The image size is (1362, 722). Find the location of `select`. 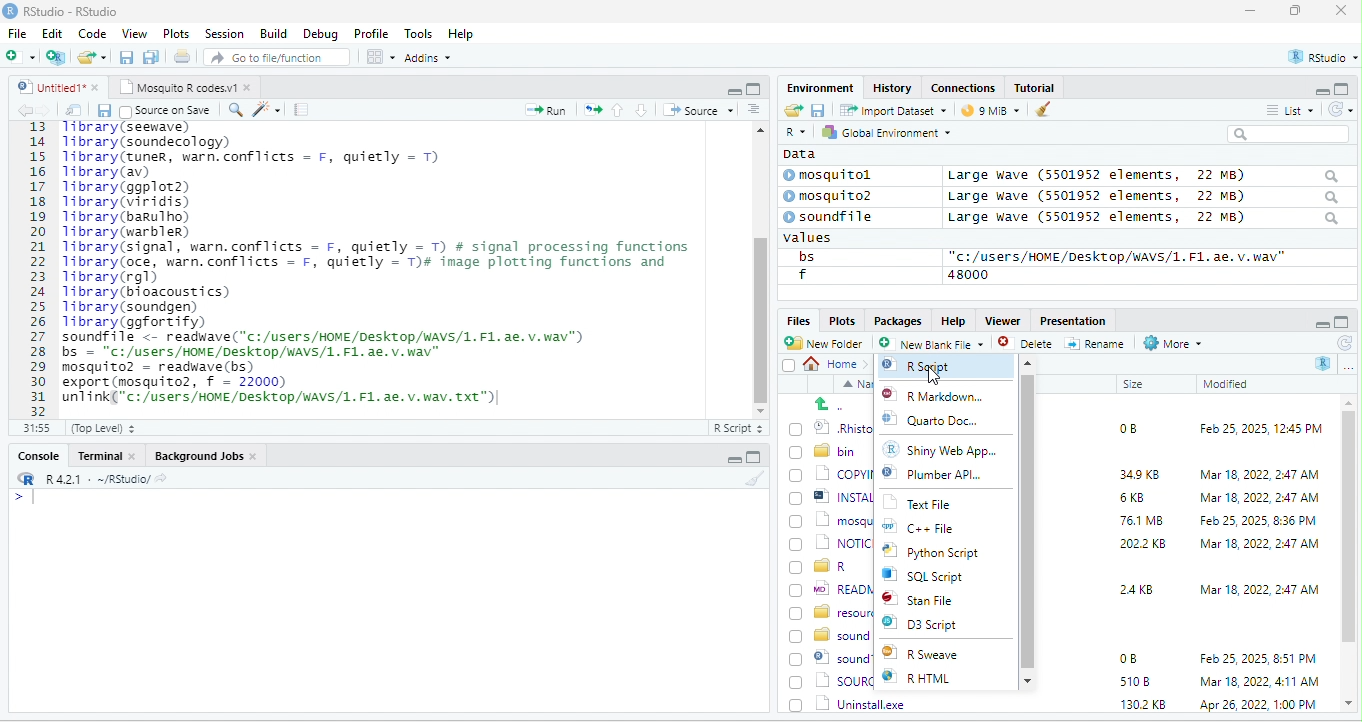

select is located at coordinates (791, 369).